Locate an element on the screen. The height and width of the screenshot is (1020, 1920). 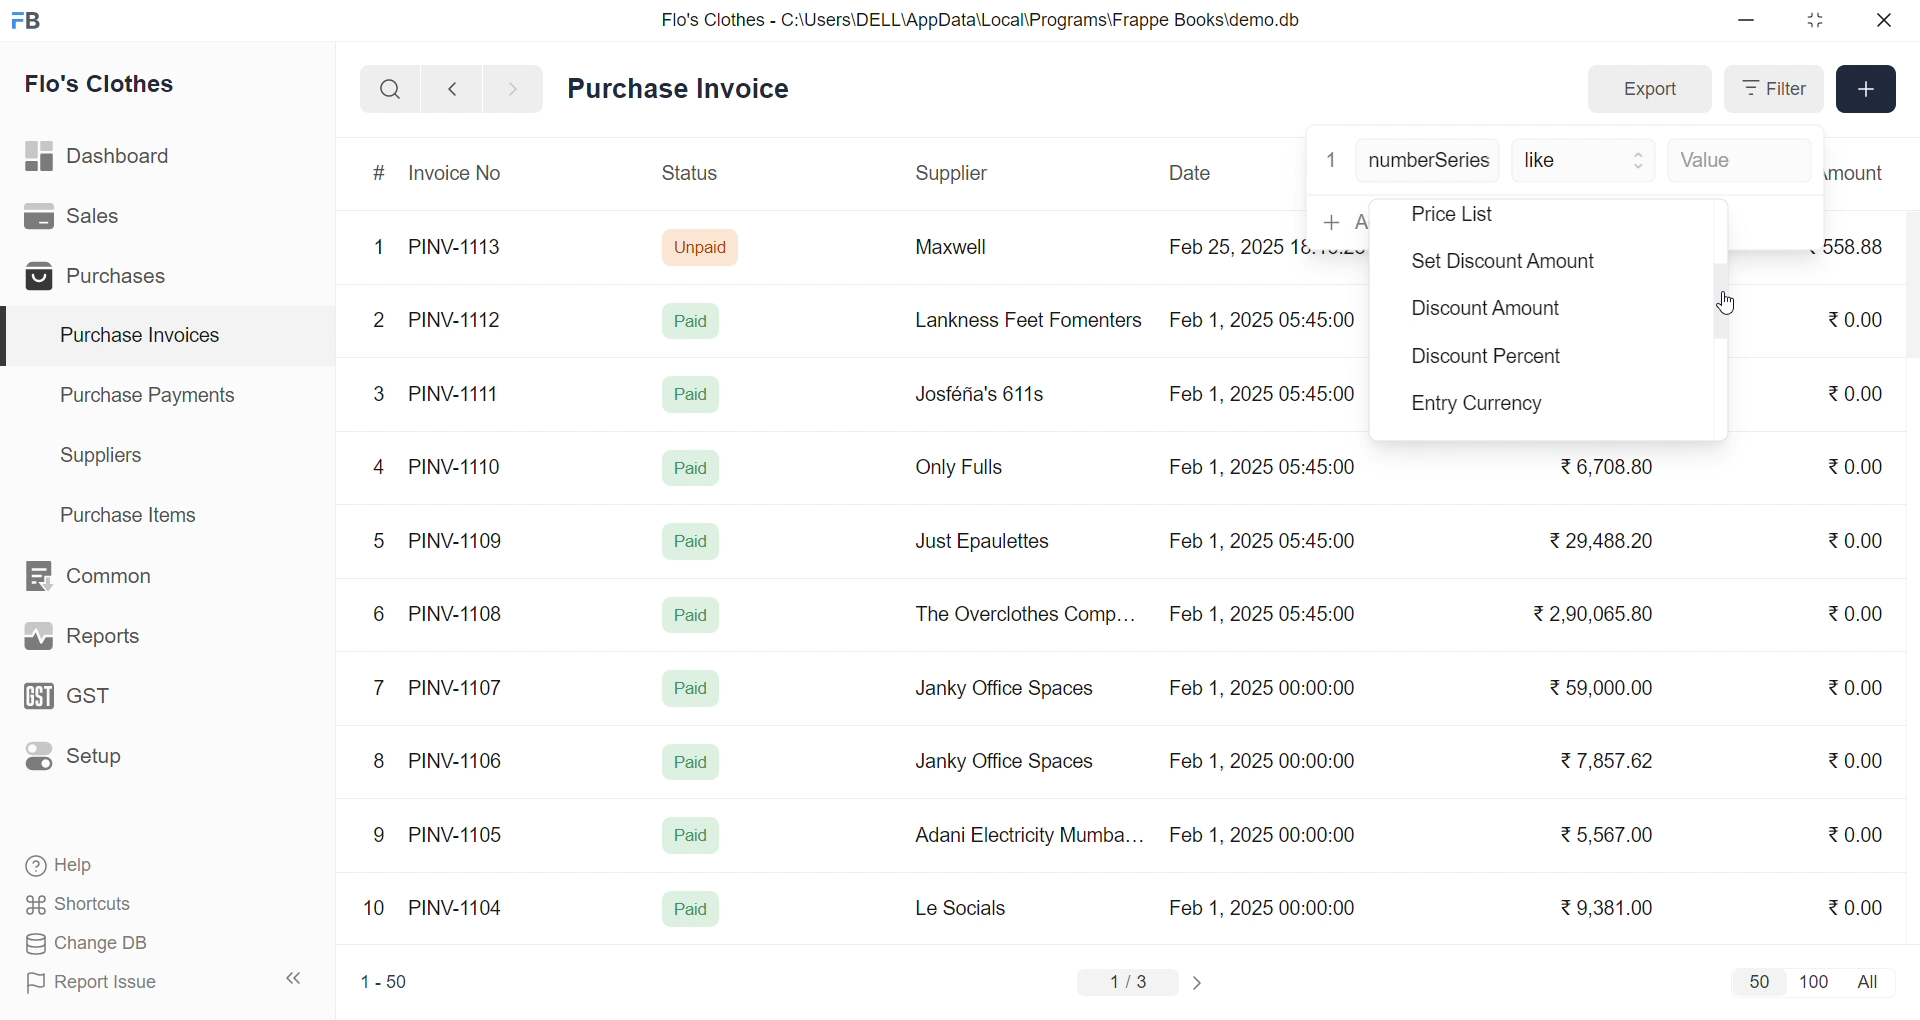
navigate forward is located at coordinates (515, 87).